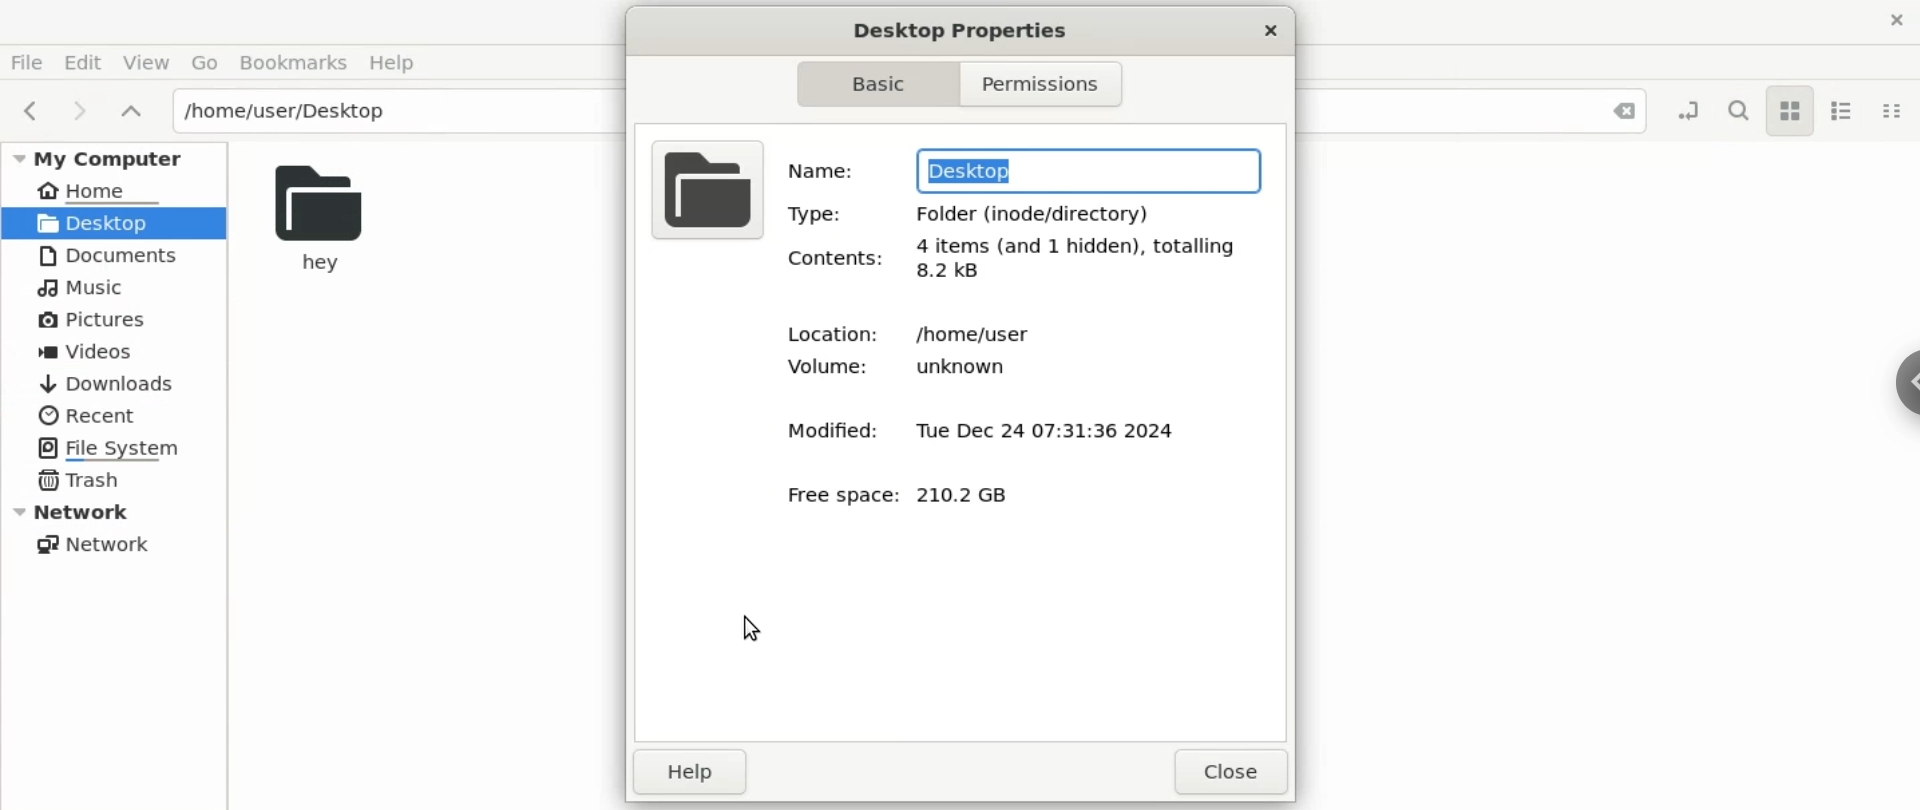  What do you see at coordinates (817, 214) in the screenshot?
I see `type` at bounding box center [817, 214].